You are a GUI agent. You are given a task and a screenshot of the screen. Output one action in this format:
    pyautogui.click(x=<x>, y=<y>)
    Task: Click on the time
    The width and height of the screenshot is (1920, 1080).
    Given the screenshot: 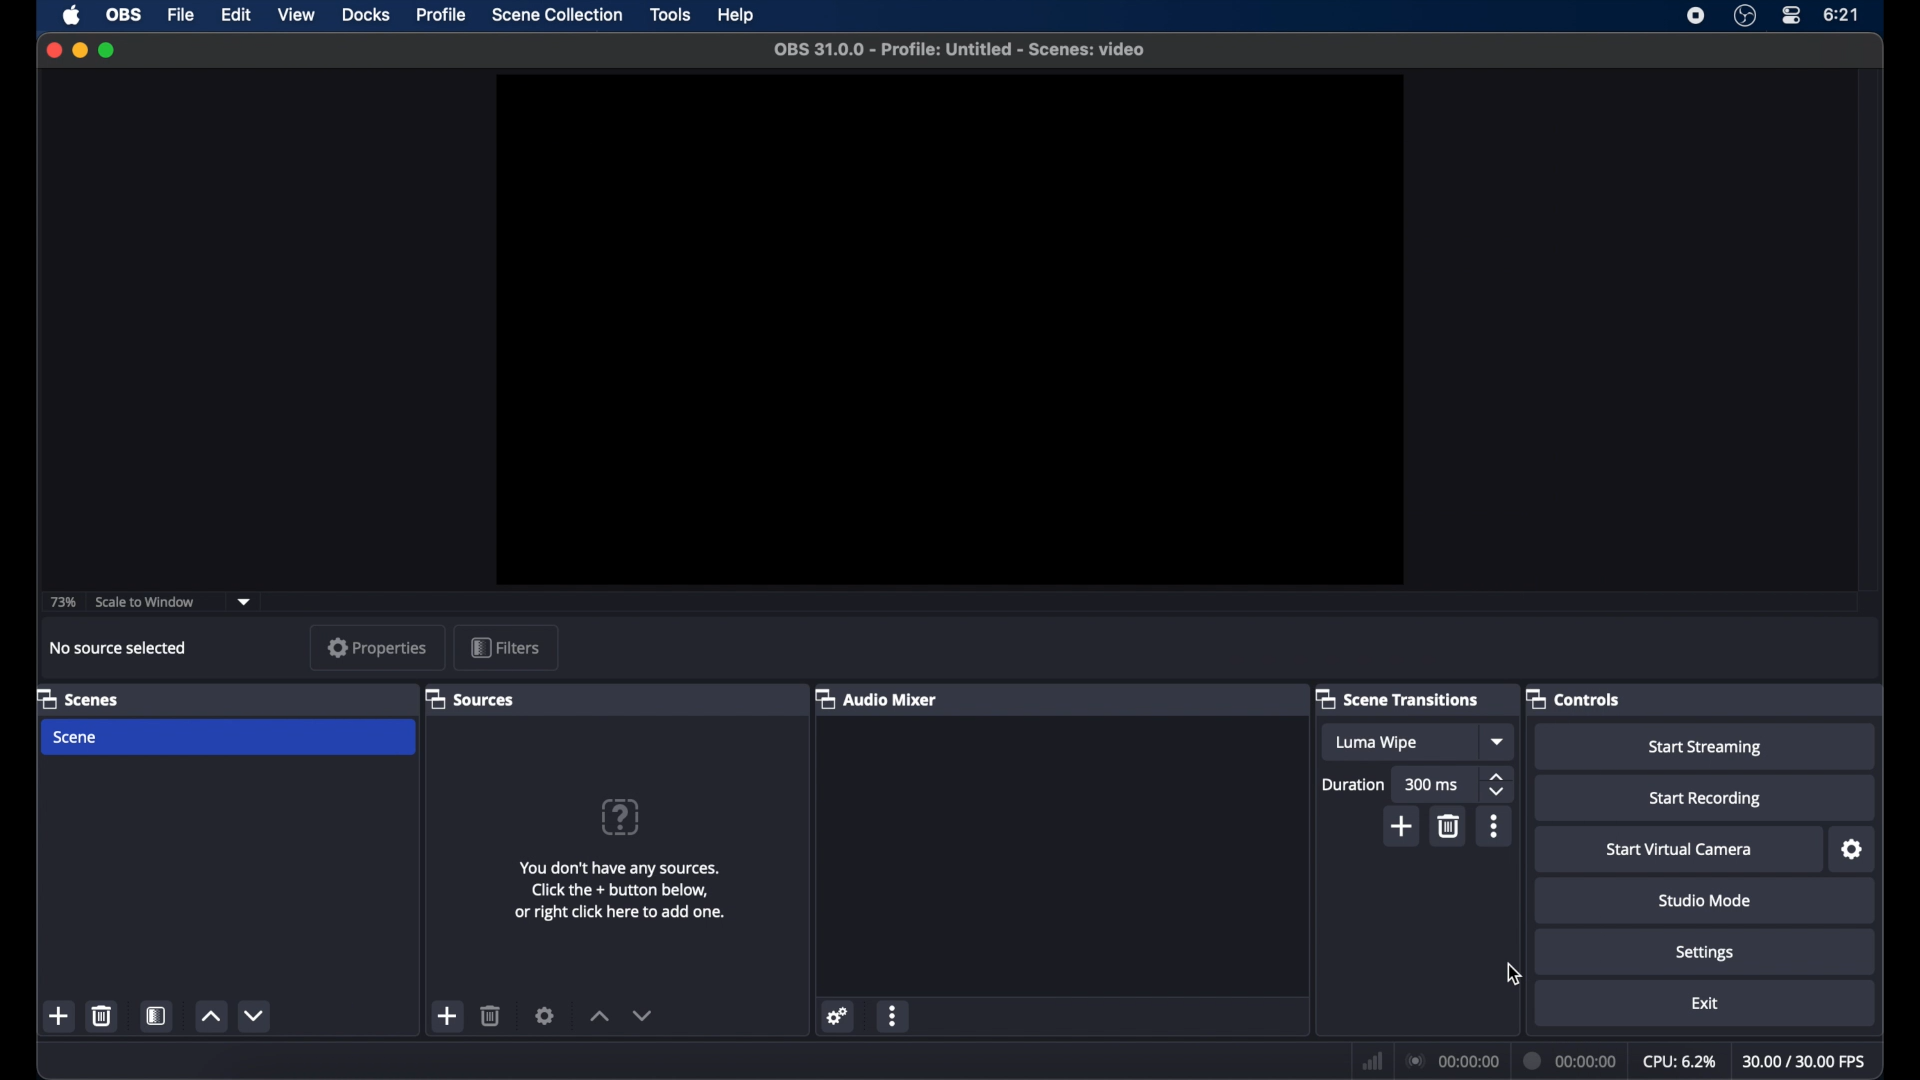 What is the action you would take?
    pyautogui.click(x=1842, y=15)
    